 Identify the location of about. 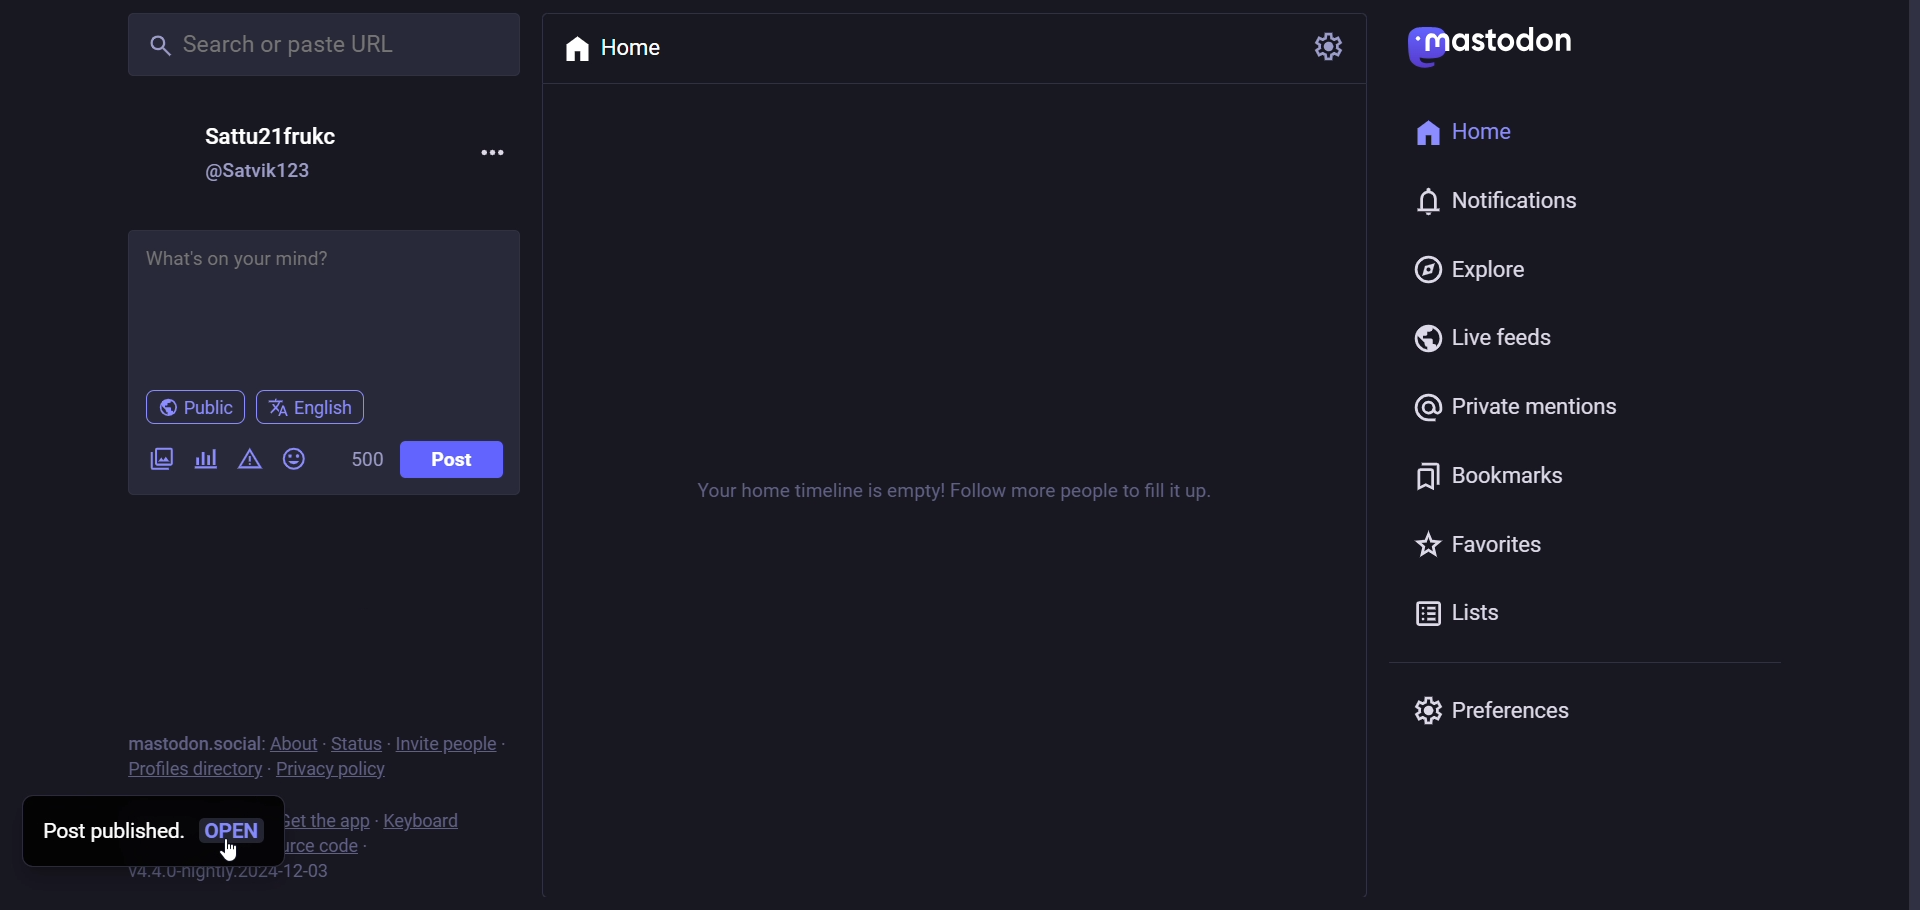
(295, 745).